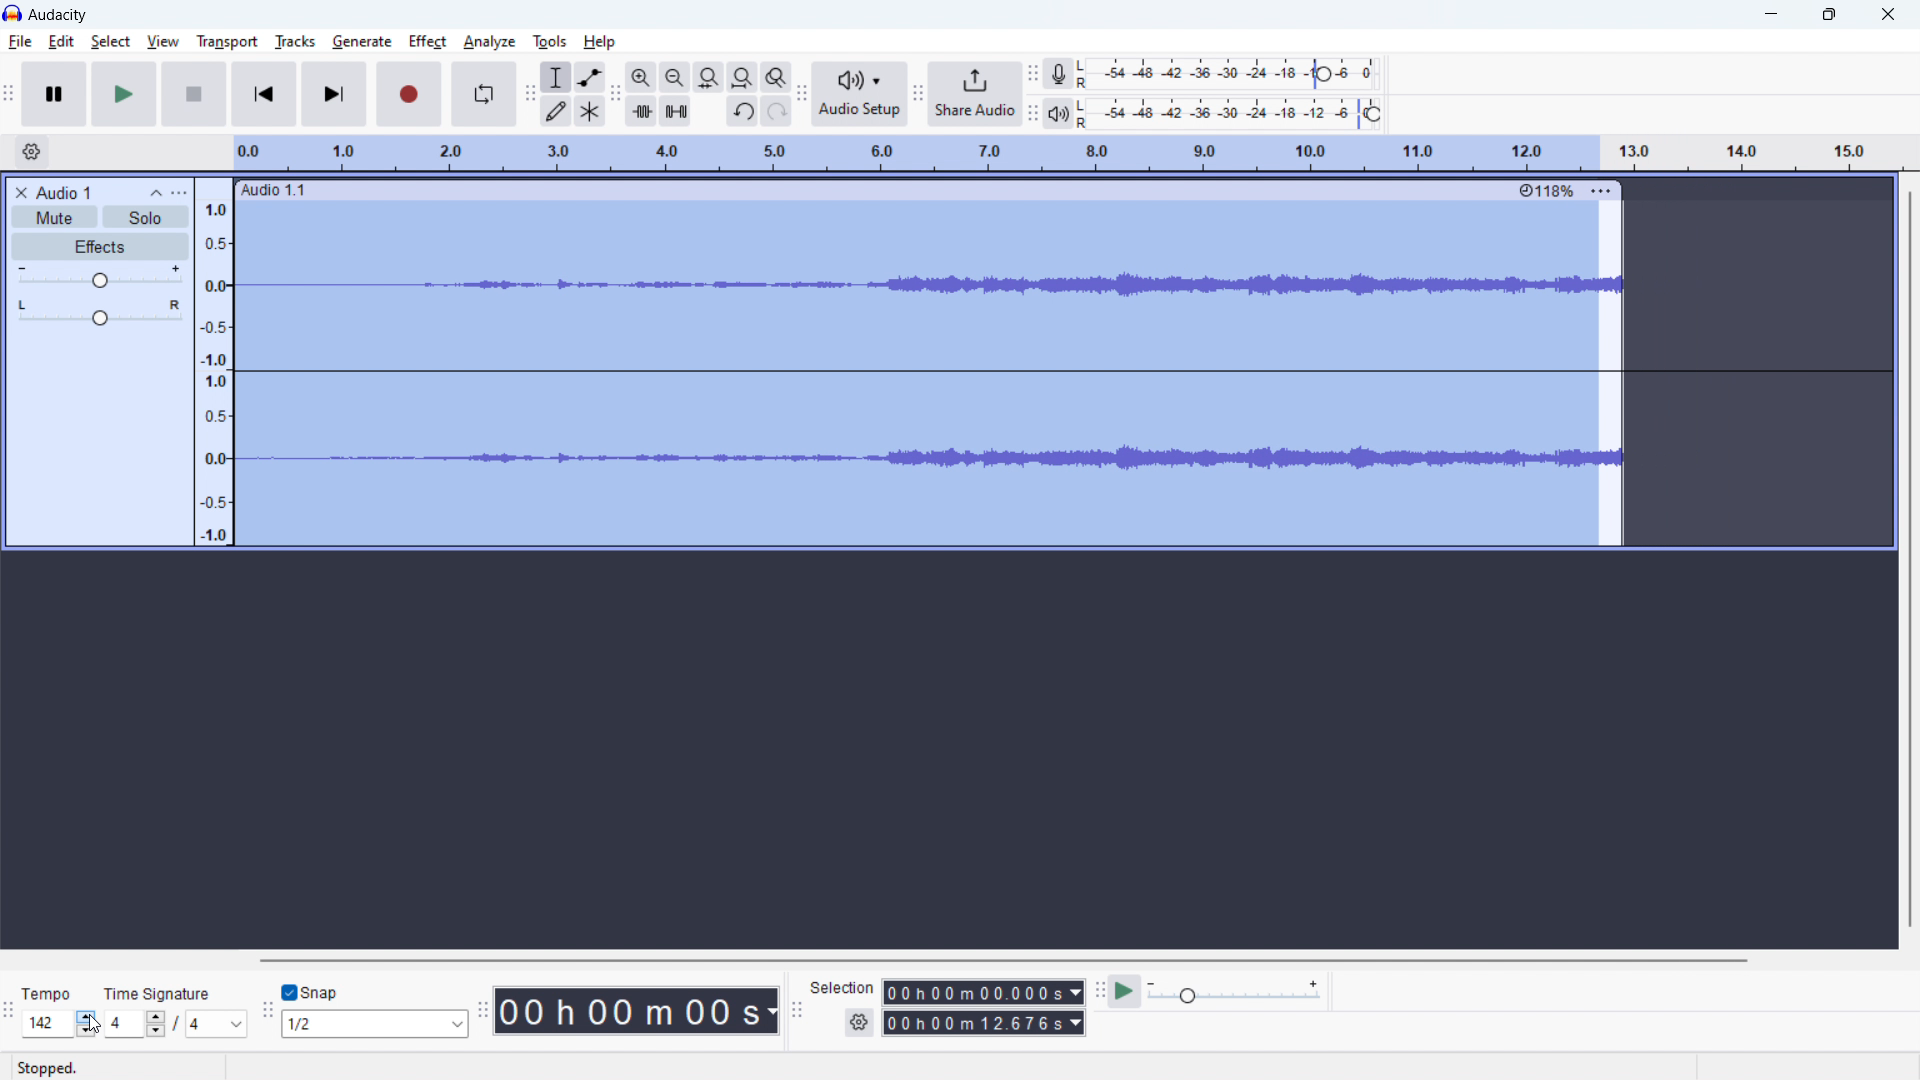  I want to click on play at speed toolbar, so click(1099, 992).